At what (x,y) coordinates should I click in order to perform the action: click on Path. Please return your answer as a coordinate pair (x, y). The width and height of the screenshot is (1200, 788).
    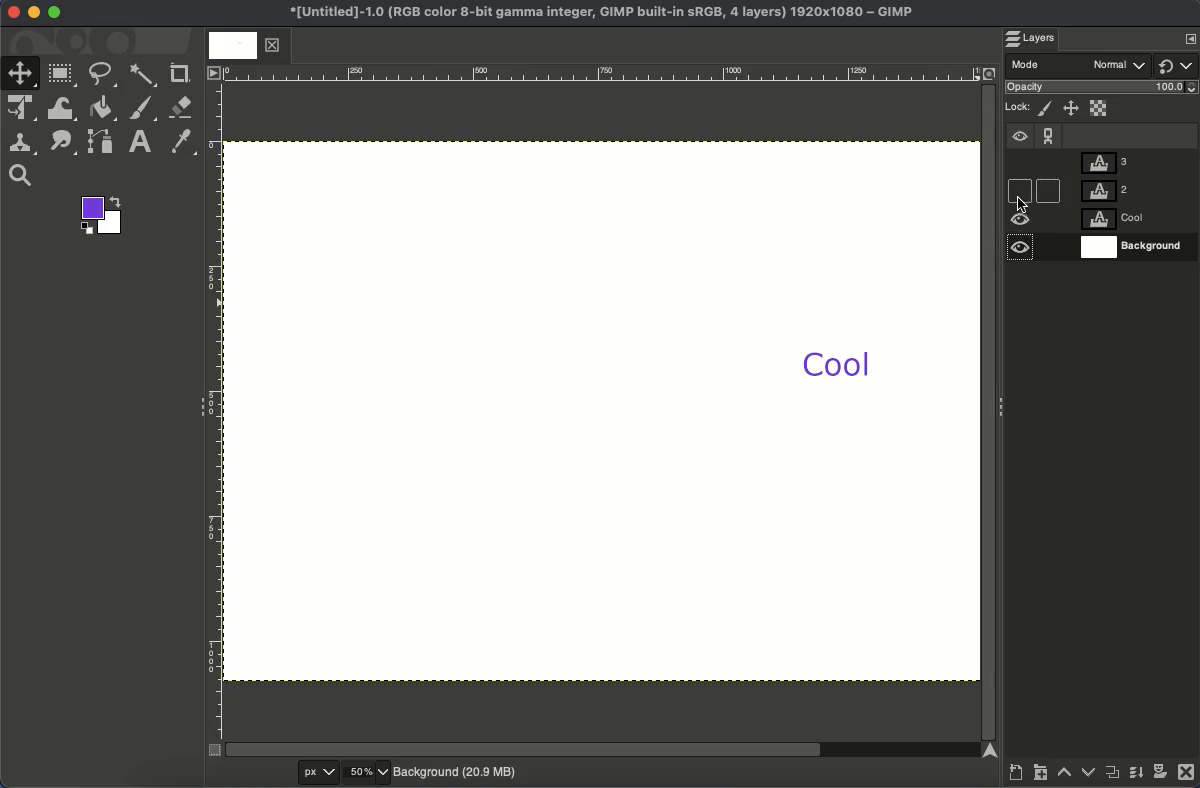
    Looking at the image, I should click on (103, 145).